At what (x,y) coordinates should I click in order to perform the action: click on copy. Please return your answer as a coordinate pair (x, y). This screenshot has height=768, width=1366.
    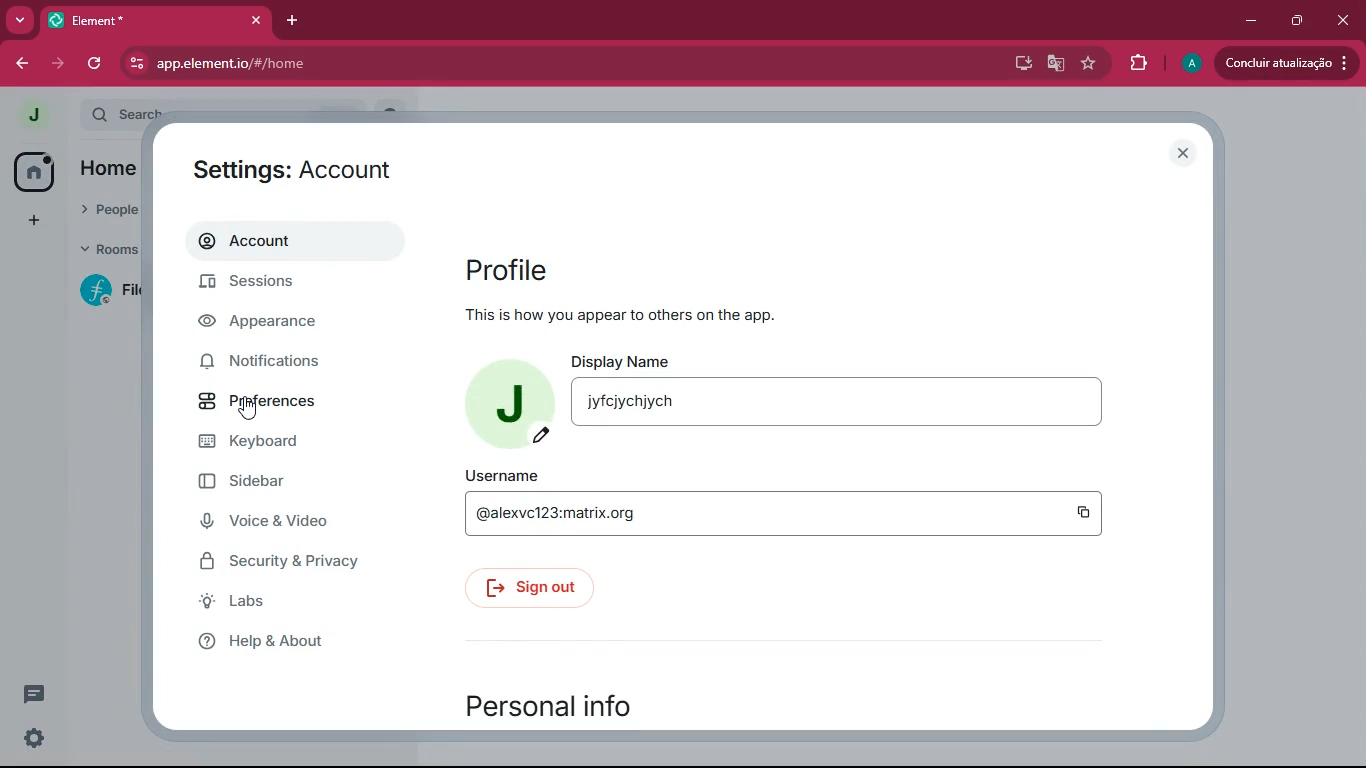
    Looking at the image, I should click on (1085, 514).